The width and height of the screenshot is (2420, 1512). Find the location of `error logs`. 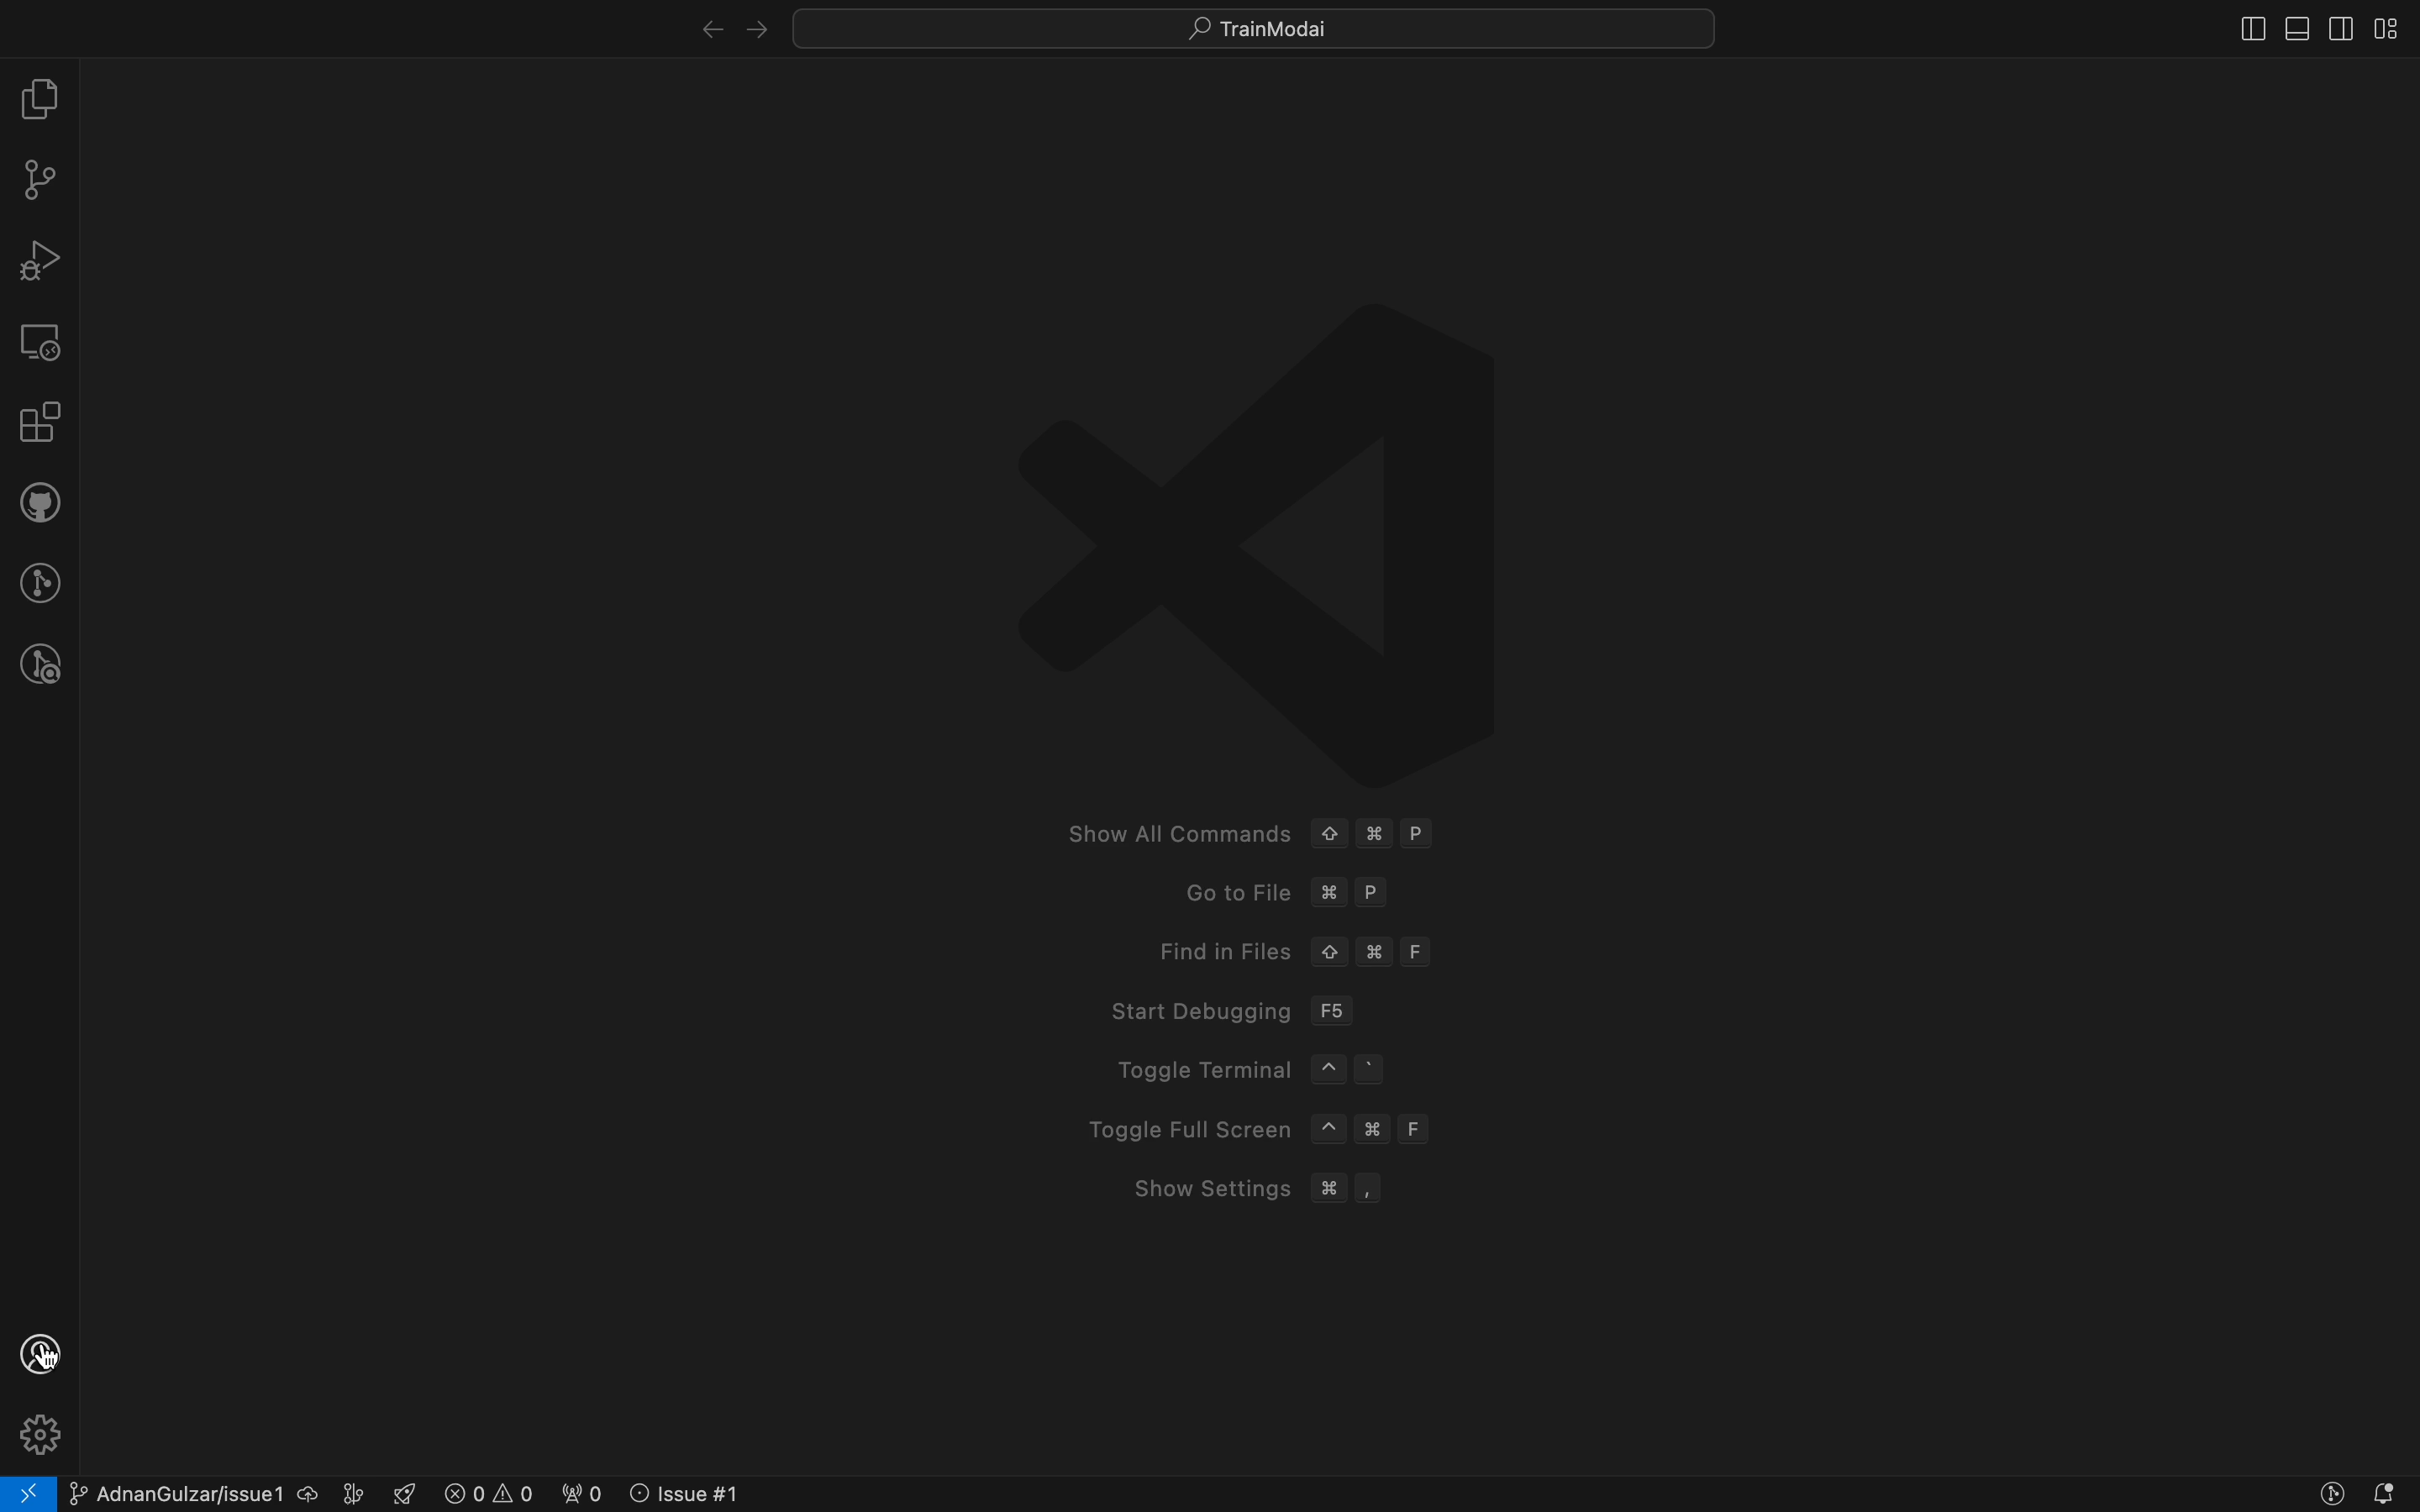

error logs is located at coordinates (580, 1492).